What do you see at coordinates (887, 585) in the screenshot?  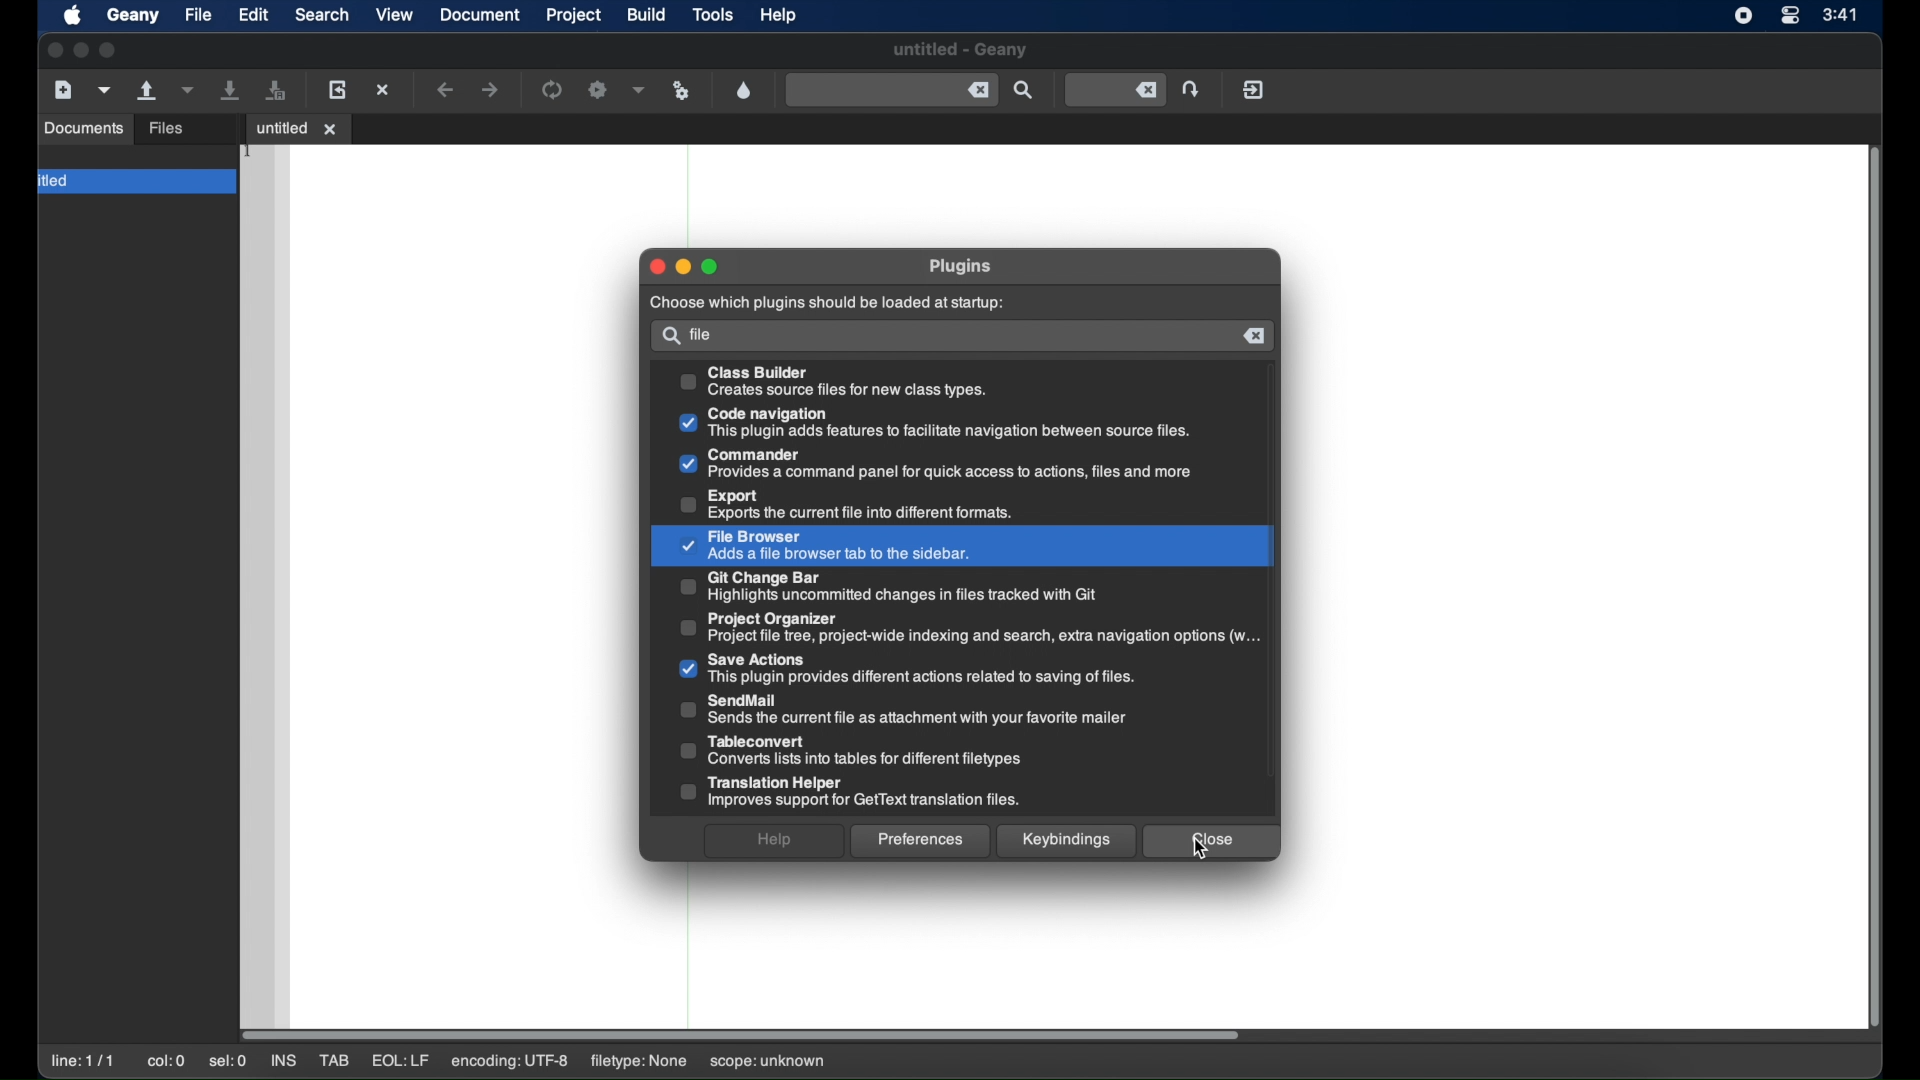 I see `git change bar` at bounding box center [887, 585].